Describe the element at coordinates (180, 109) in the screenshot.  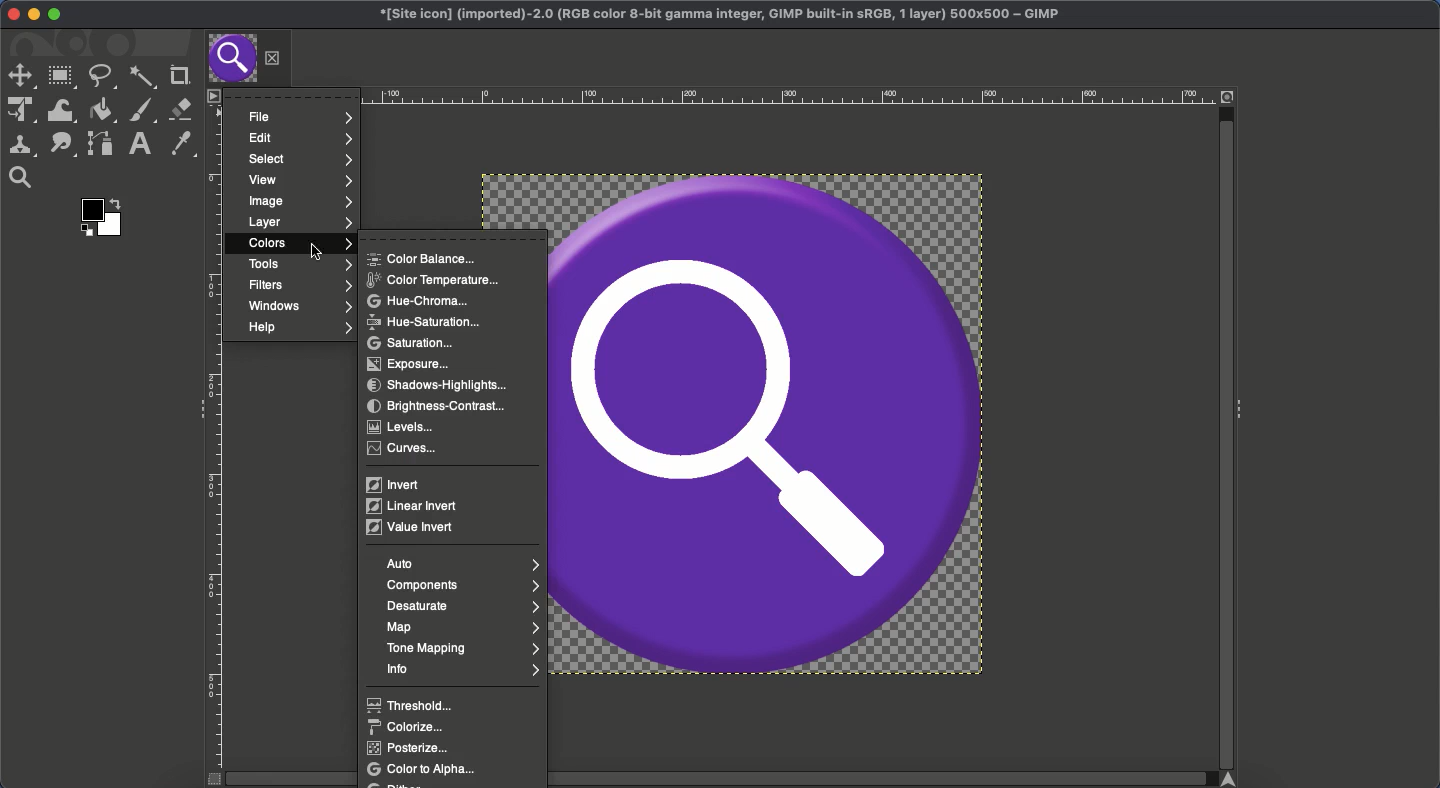
I see `Eraser` at that location.